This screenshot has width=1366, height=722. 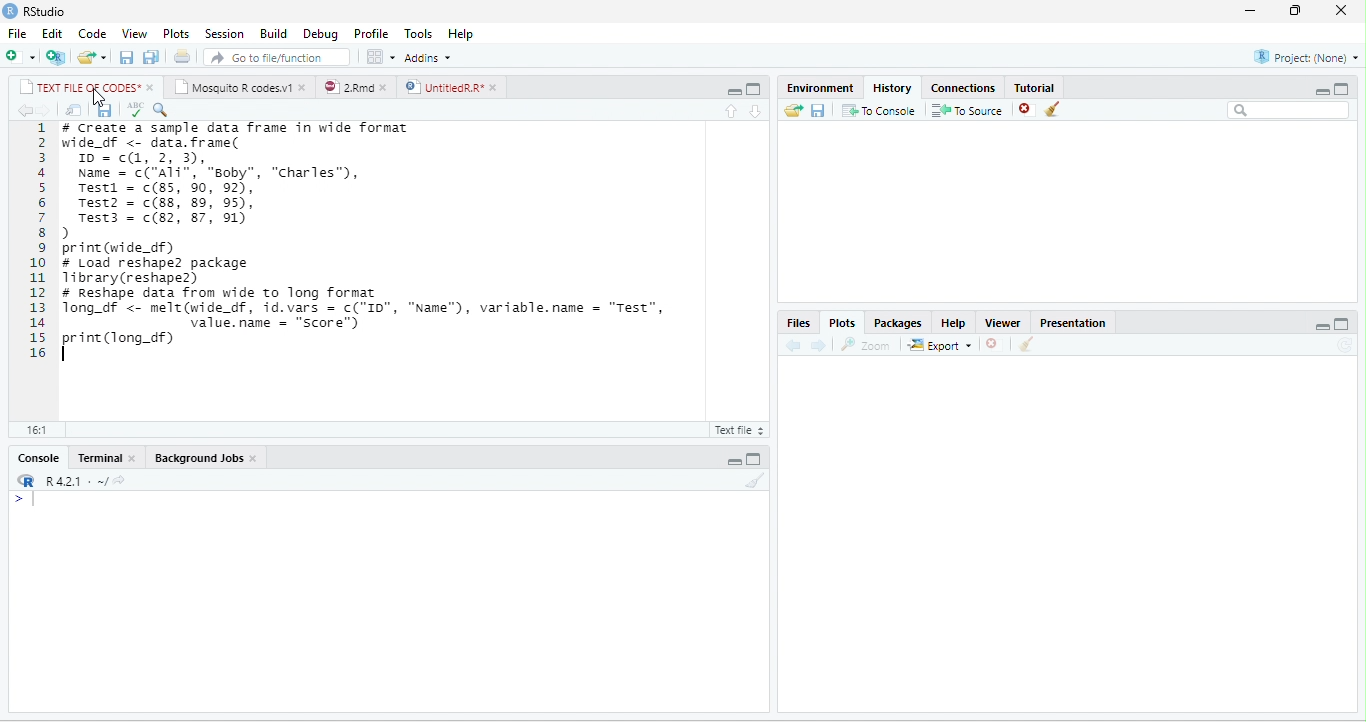 I want to click on # Create a sample data frame in wide format wide_df <- data. frame( ID = c(1,2,3),Name = c("ali", “soby”, "Charles”),Testi = (85, 90, 92),Test2 = (88, 89, 95),Test3 = c(82, 87, 91))print (wide_df), so click(x=235, y=188).